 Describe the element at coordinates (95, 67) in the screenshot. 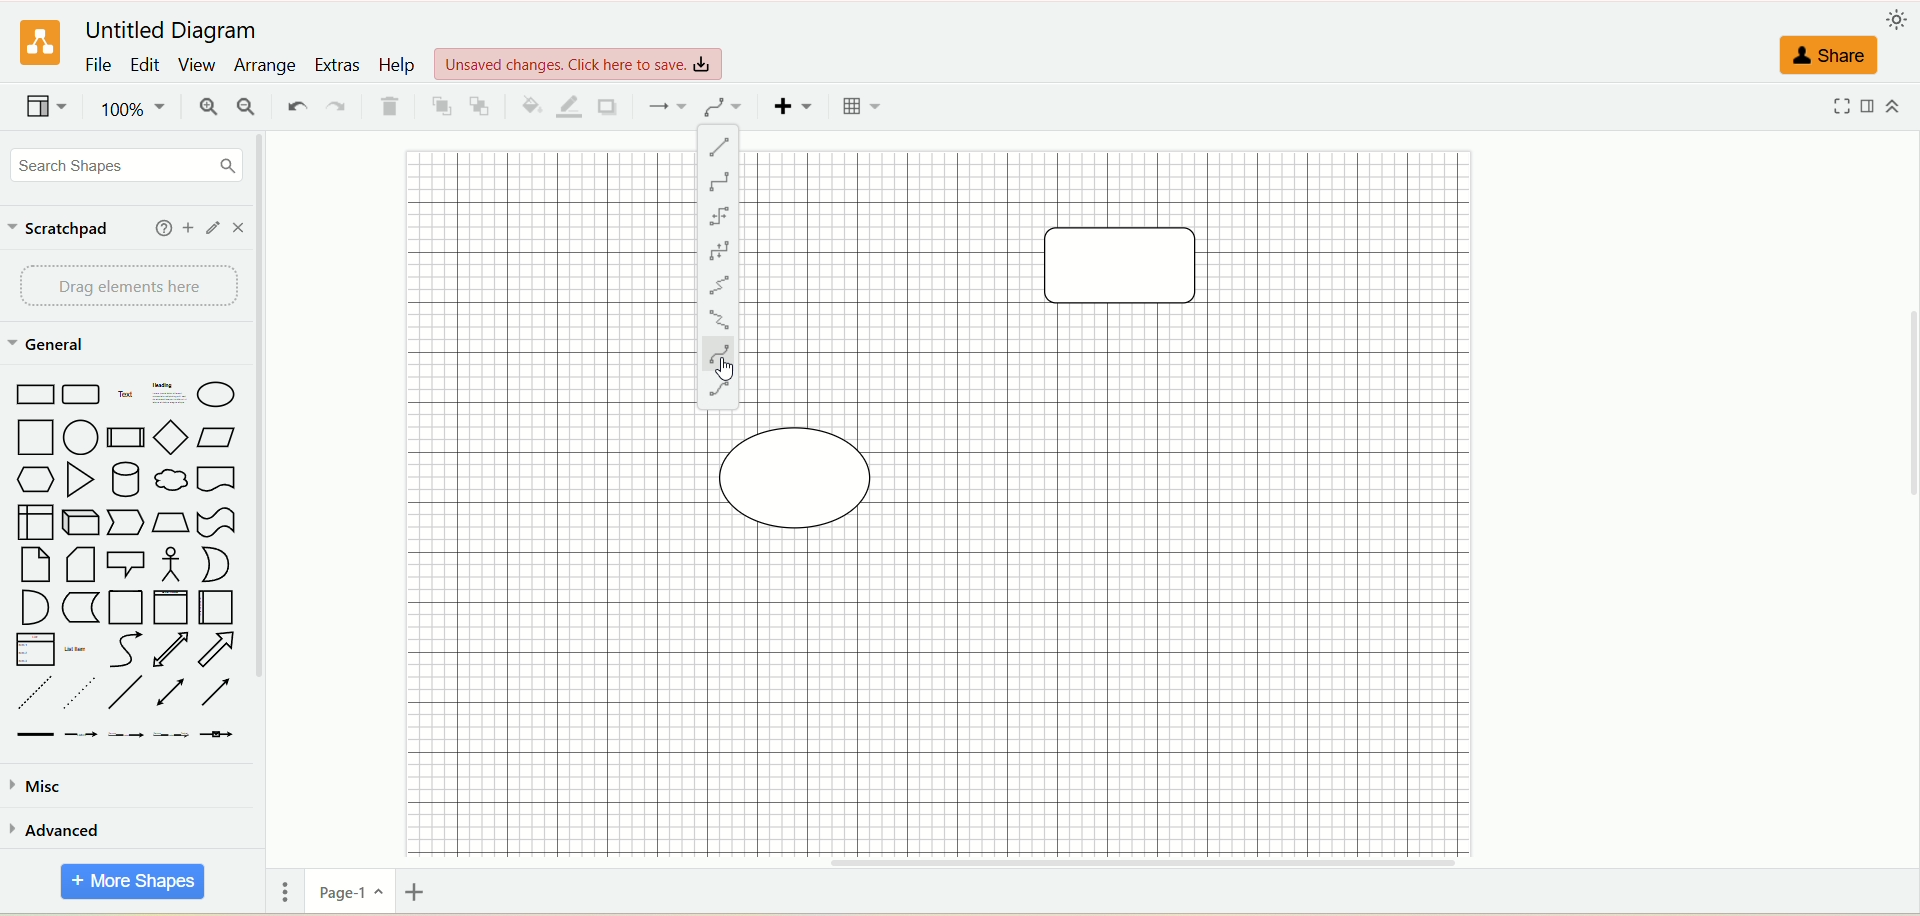

I see `file` at that location.